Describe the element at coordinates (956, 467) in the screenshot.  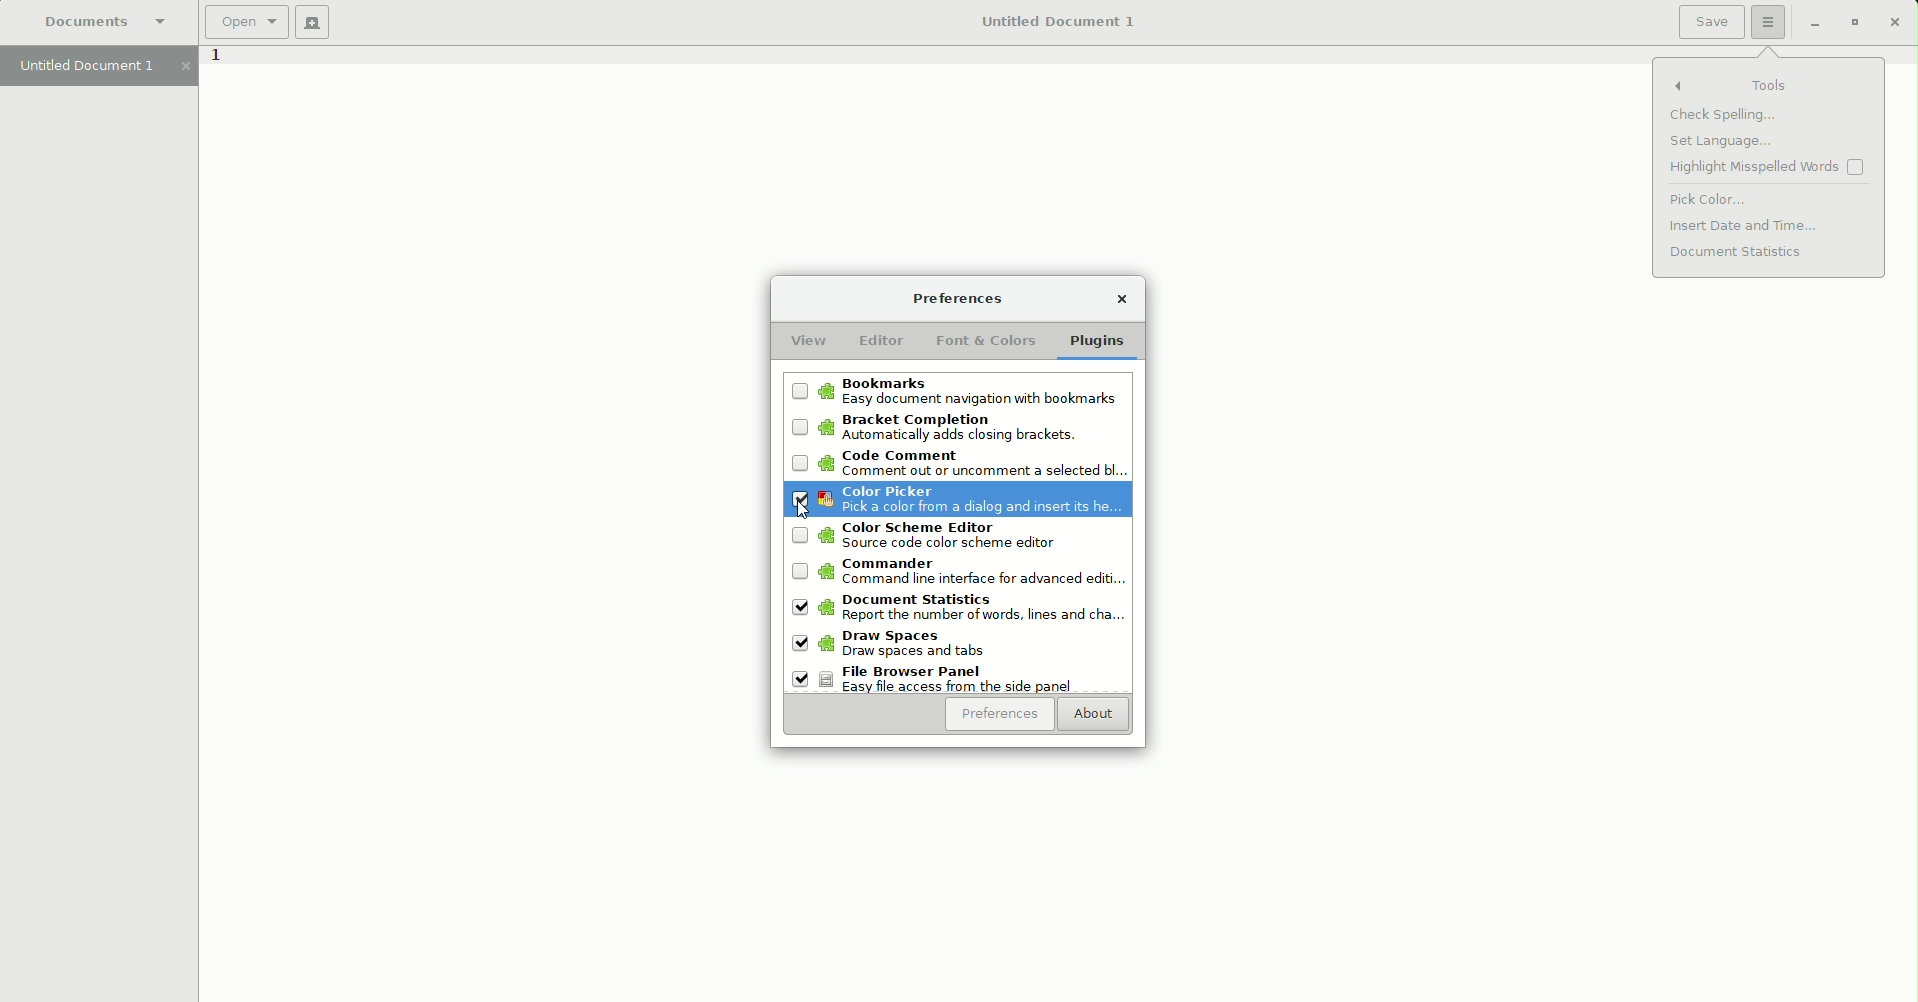
I see `Code comment: Comment out of uncomment a selected bl.` at that location.